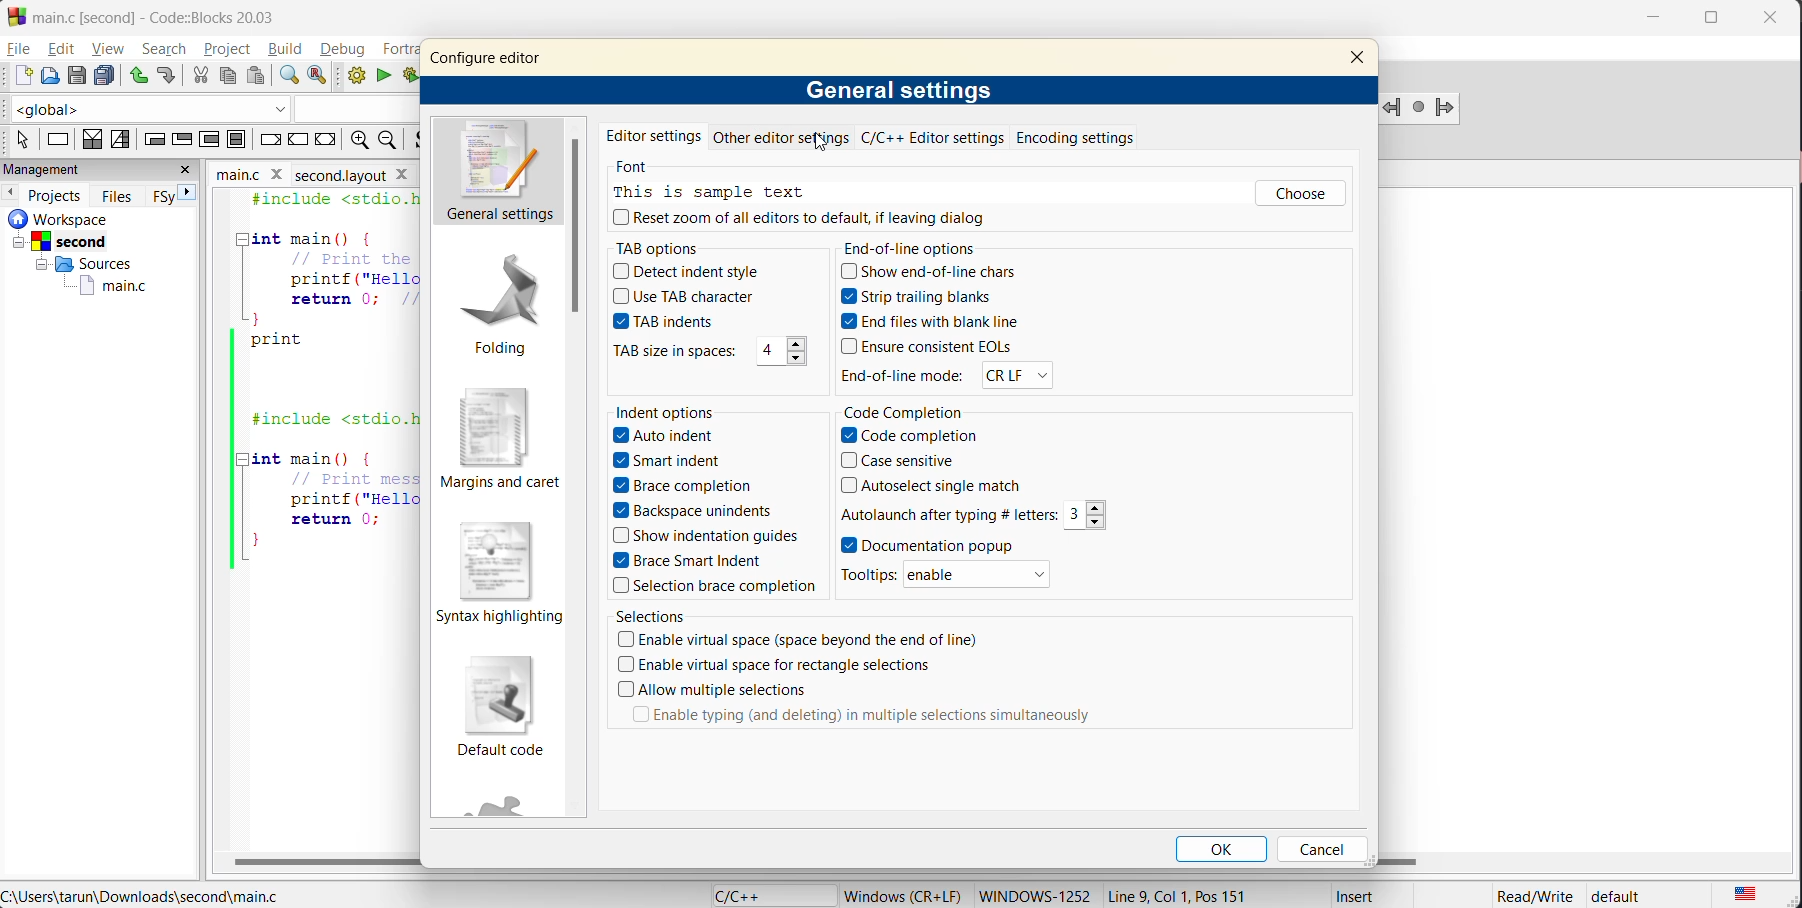 The width and height of the screenshot is (1802, 908). What do you see at coordinates (60, 193) in the screenshot?
I see `projects` at bounding box center [60, 193].